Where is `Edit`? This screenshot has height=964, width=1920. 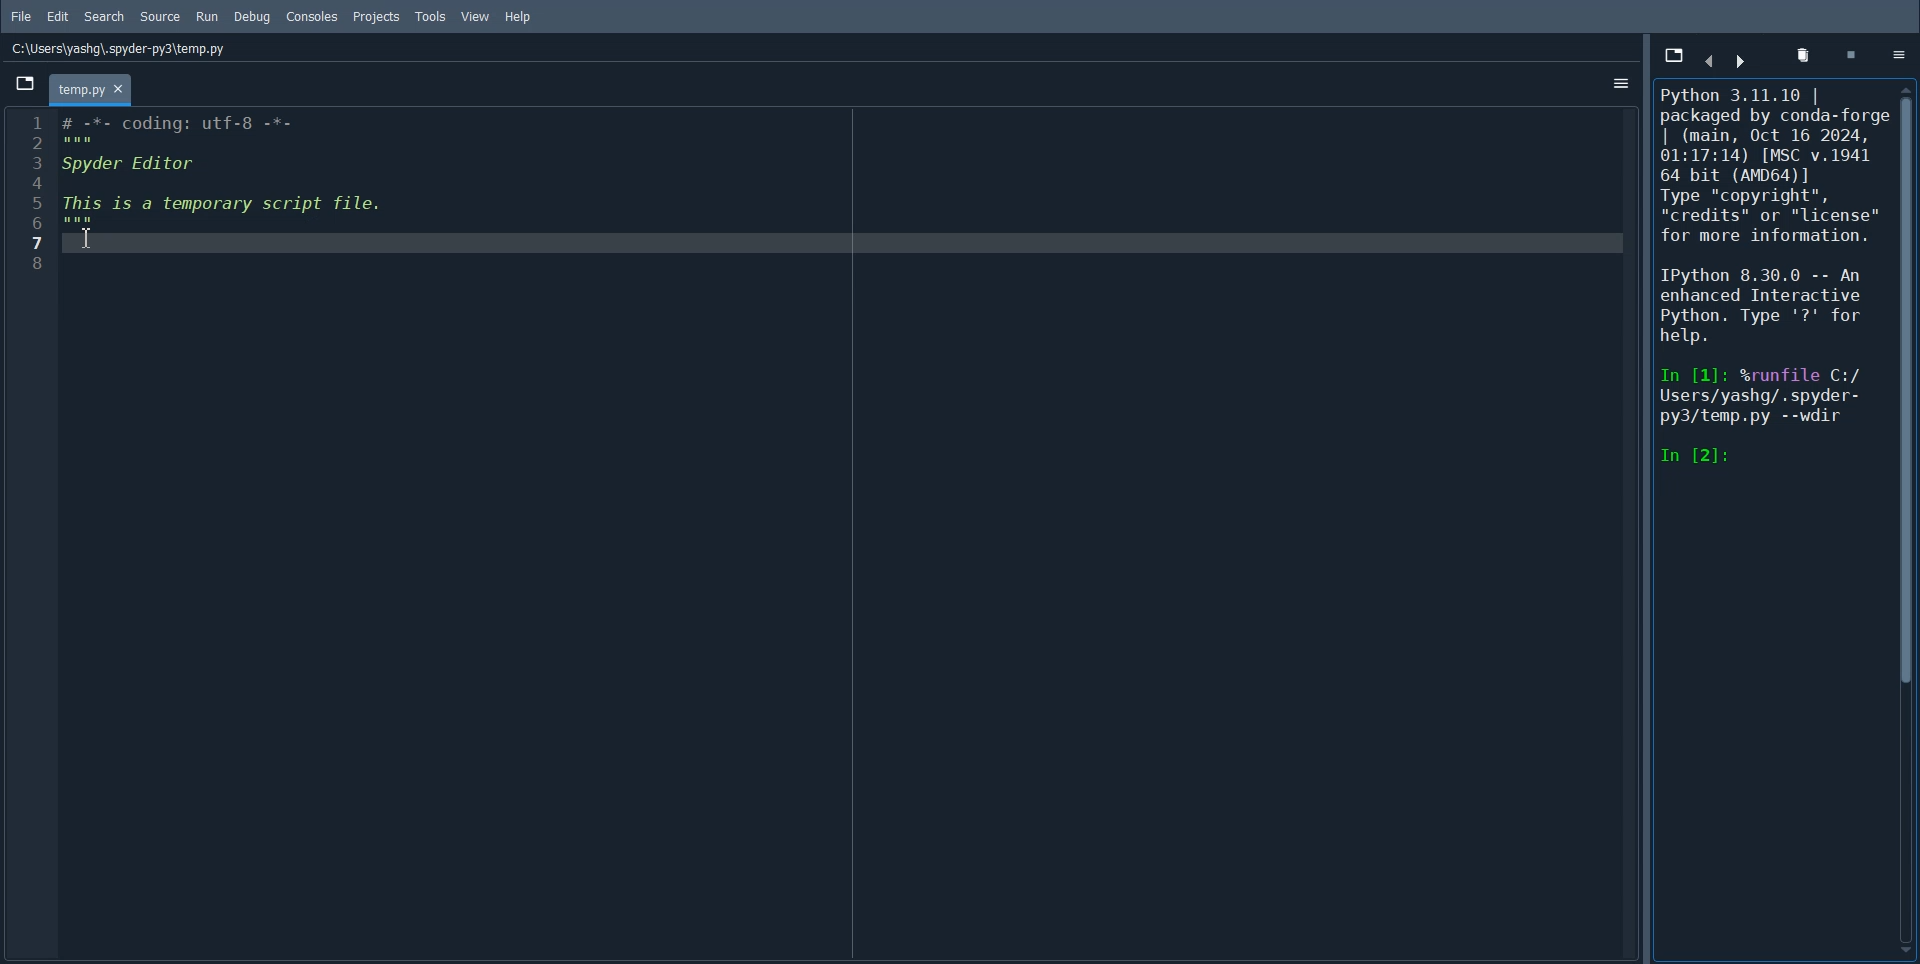
Edit is located at coordinates (58, 17).